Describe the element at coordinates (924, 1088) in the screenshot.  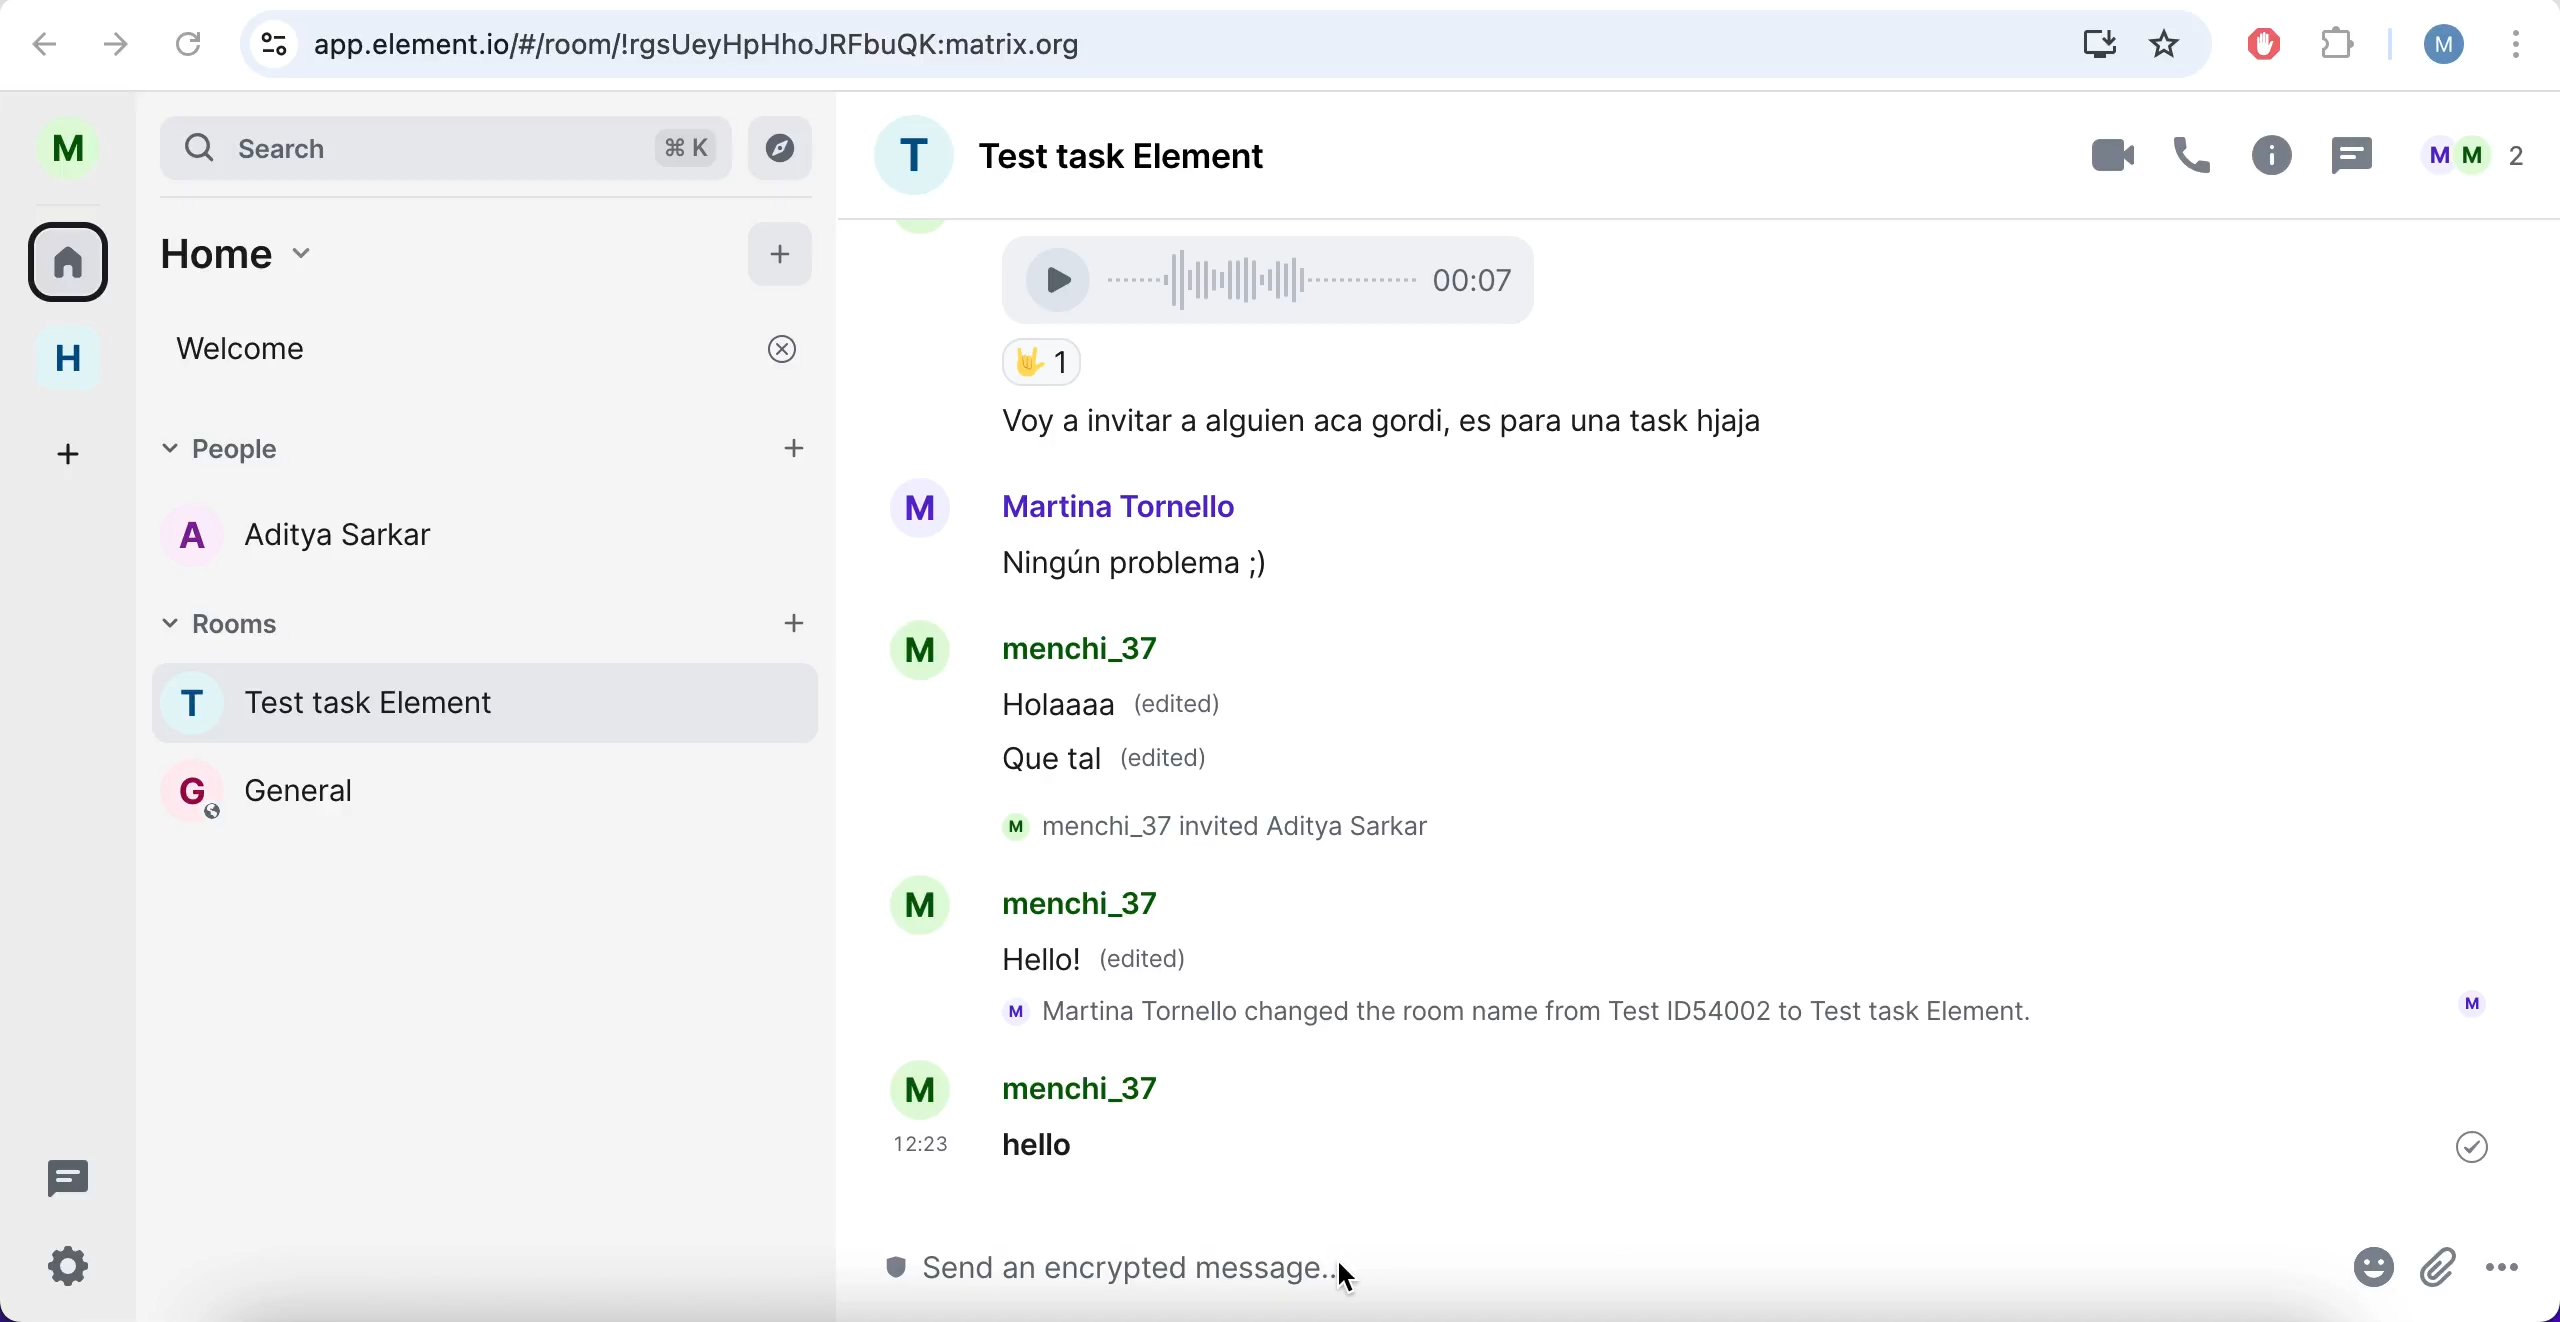
I see `Avatar` at that location.